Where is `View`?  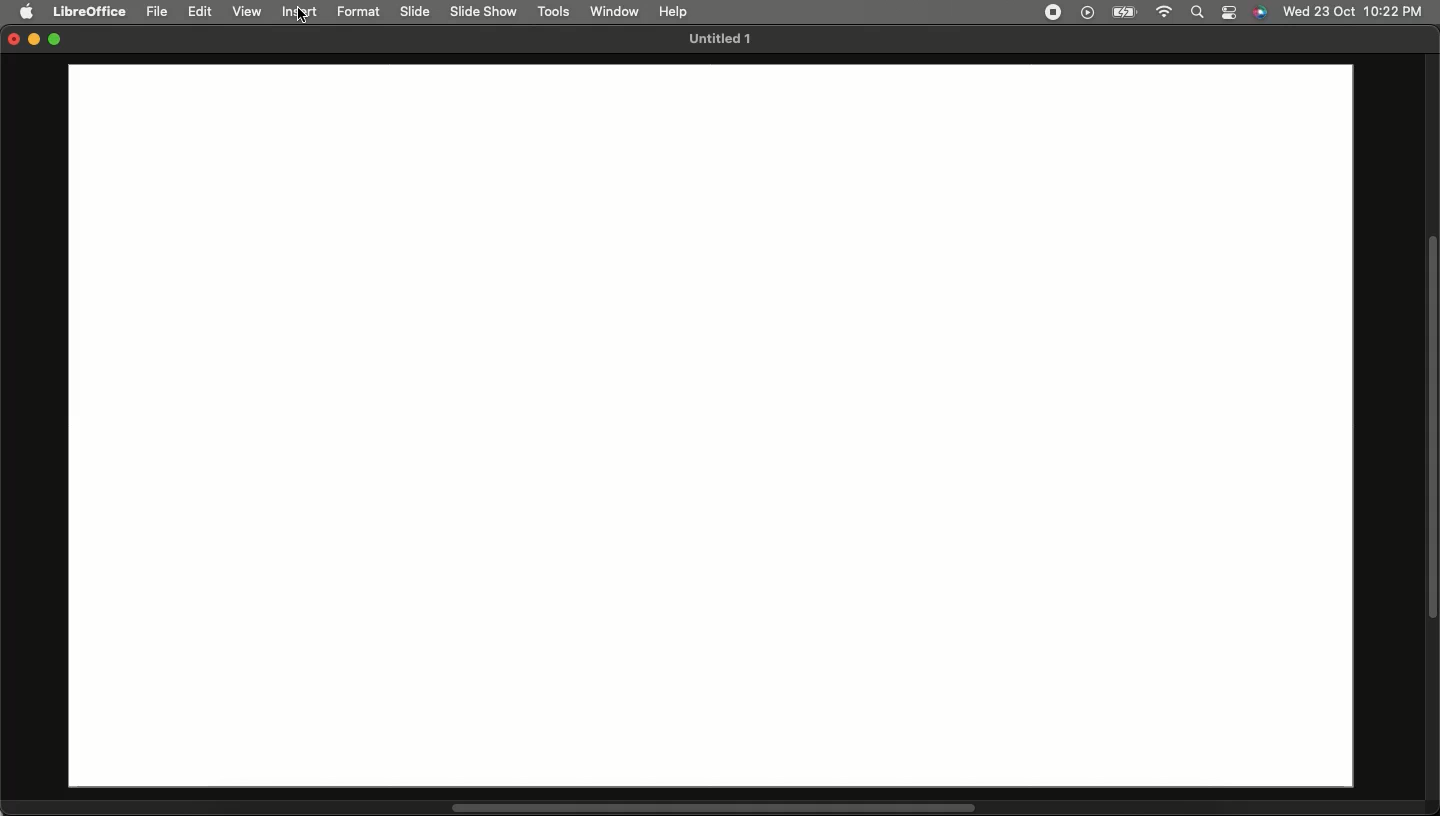 View is located at coordinates (248, 12).